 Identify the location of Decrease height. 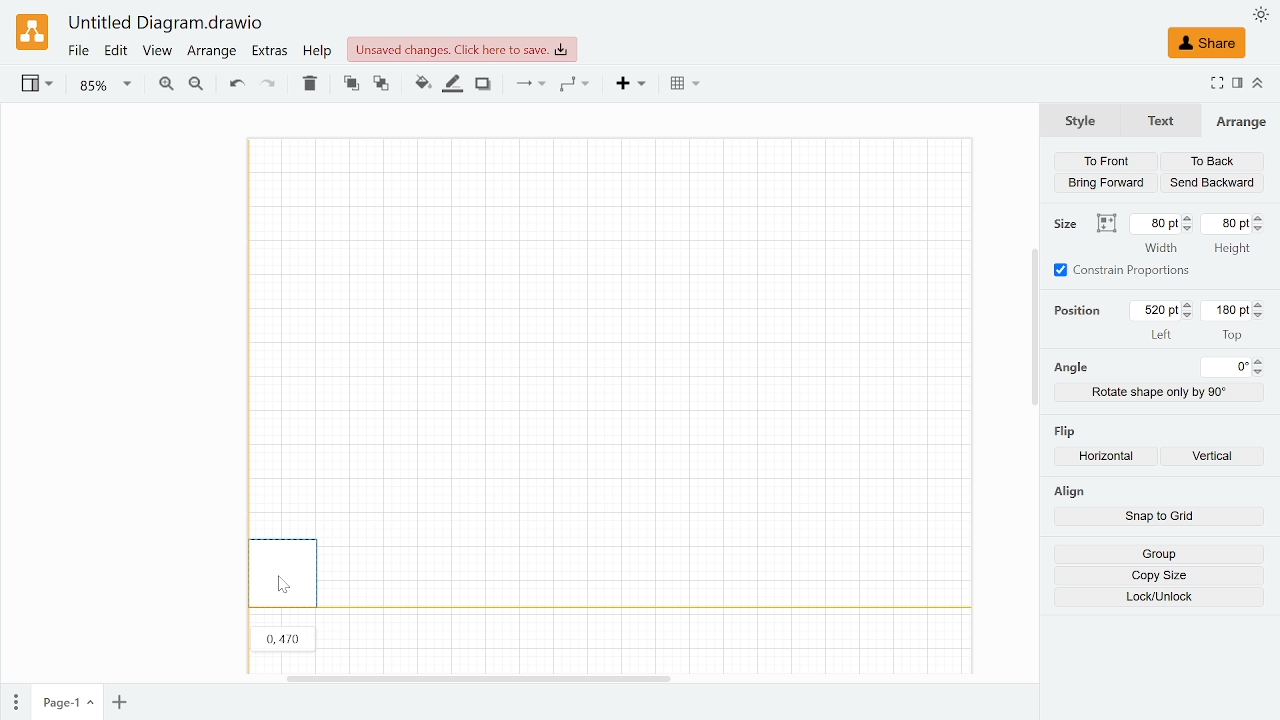
(1262, 229).